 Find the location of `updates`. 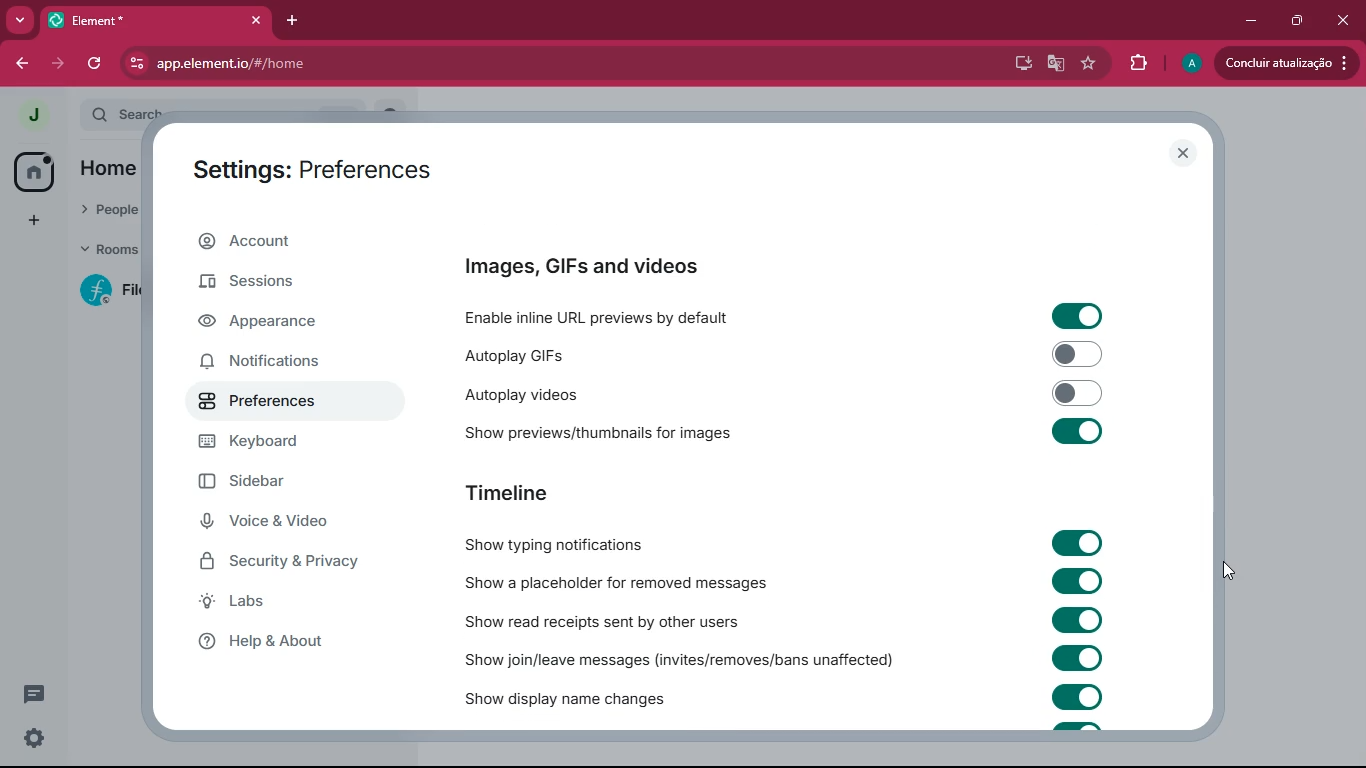

updates is located at coordinates (1285, 64).